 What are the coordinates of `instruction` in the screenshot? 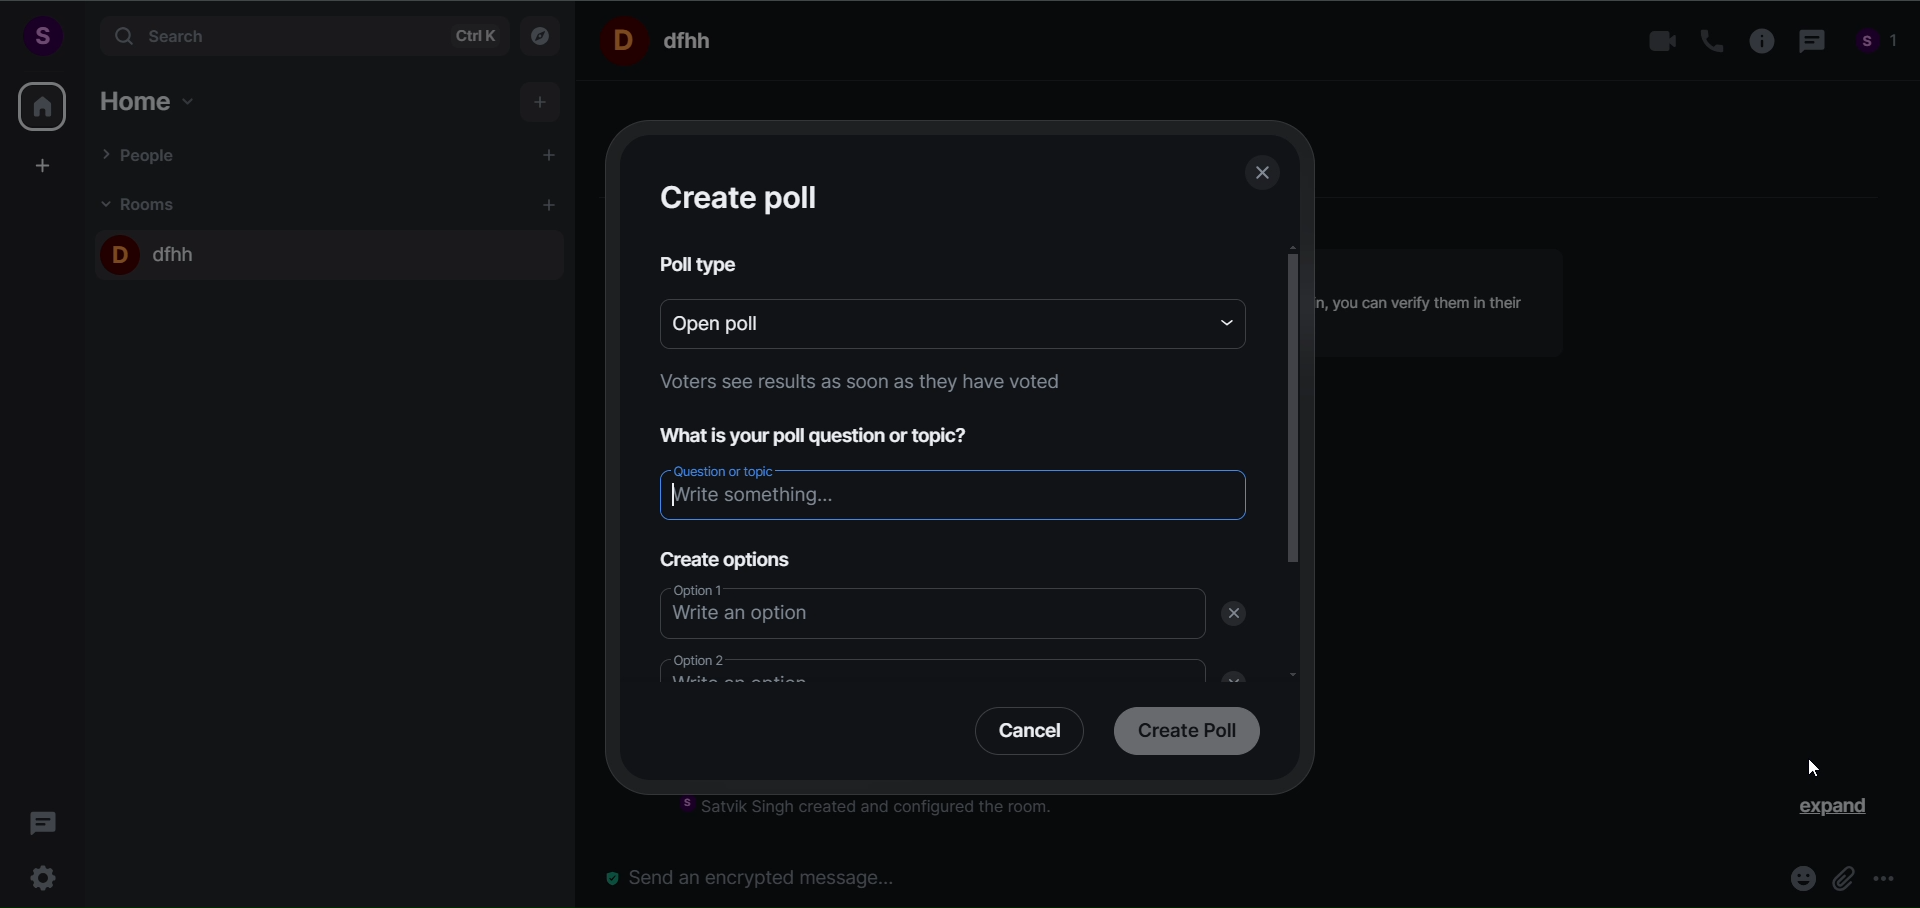 It's located at (855, 386).